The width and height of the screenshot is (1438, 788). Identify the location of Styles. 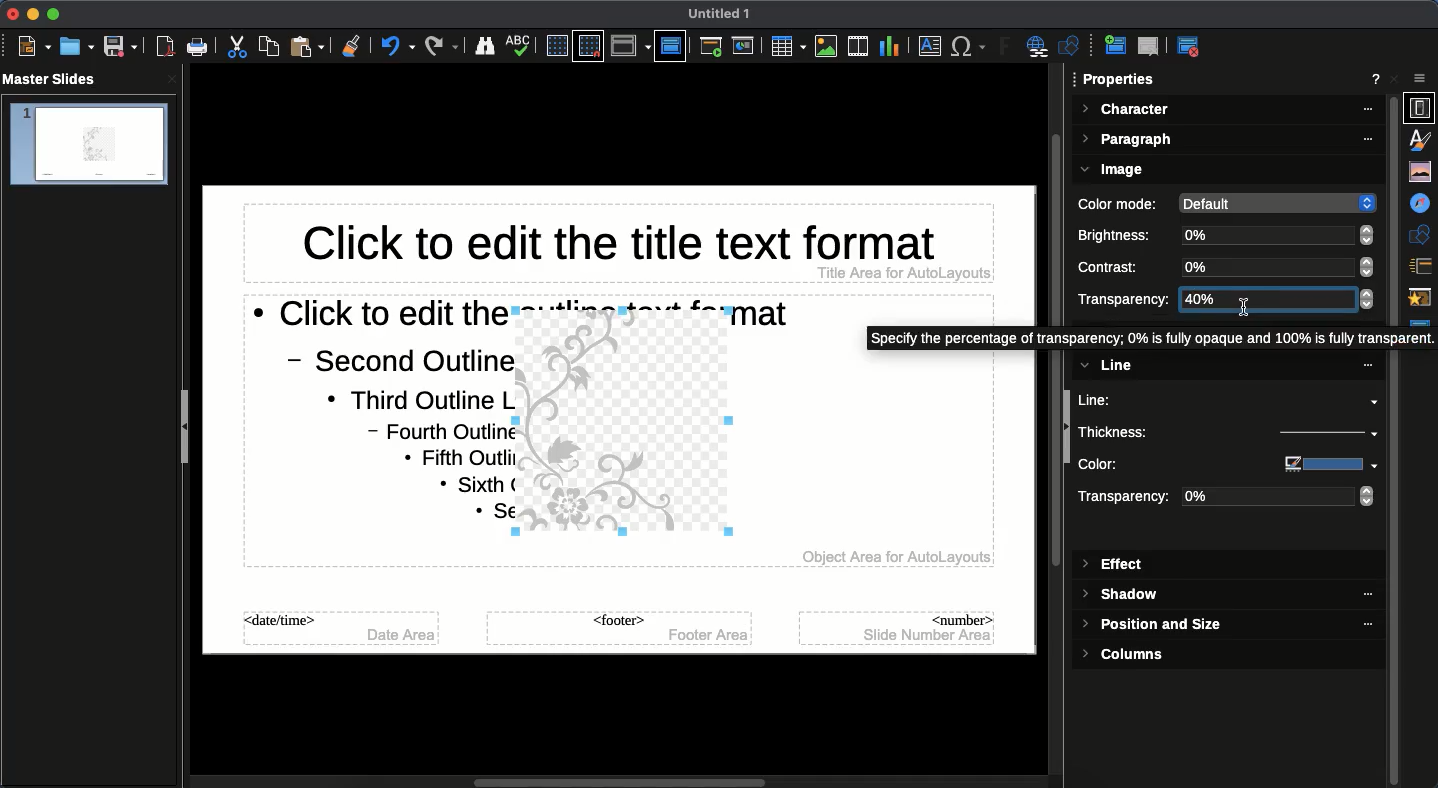
(1424, 139).